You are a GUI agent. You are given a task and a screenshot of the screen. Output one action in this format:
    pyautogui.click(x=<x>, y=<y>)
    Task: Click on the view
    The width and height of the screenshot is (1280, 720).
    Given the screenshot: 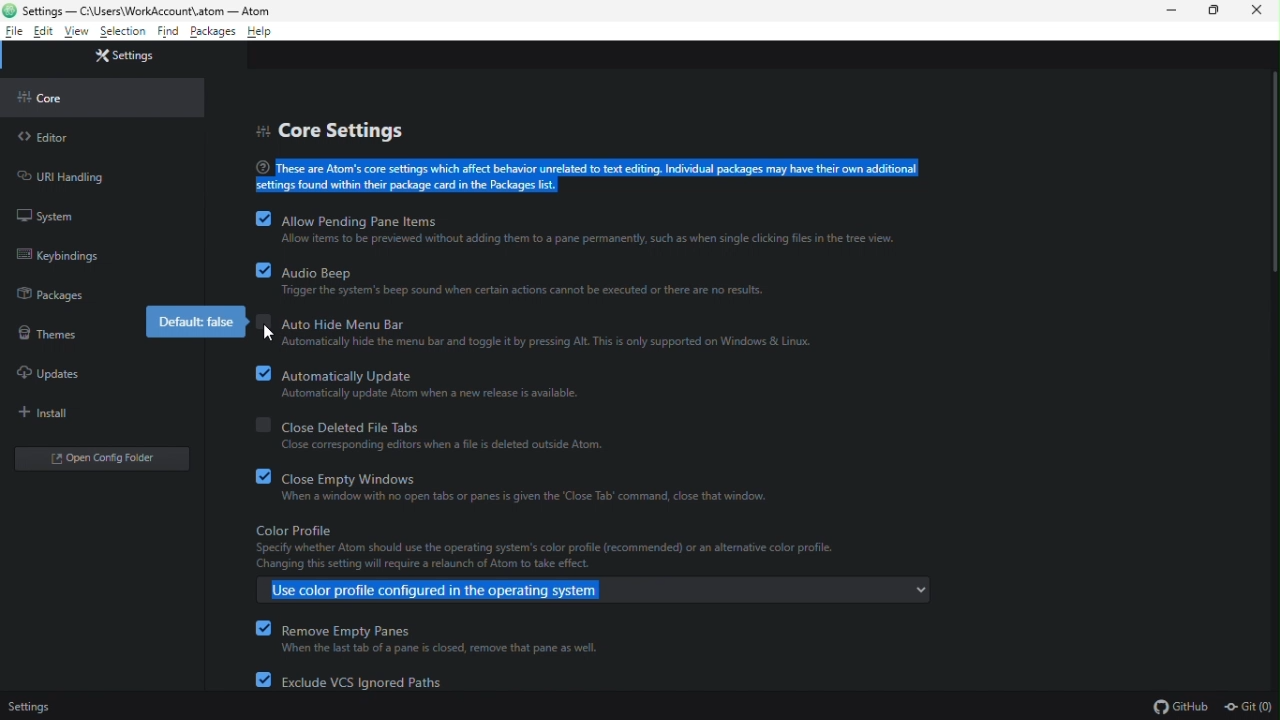 What is the action you would take?
    pyautogui.click(x=78, y=32)
    